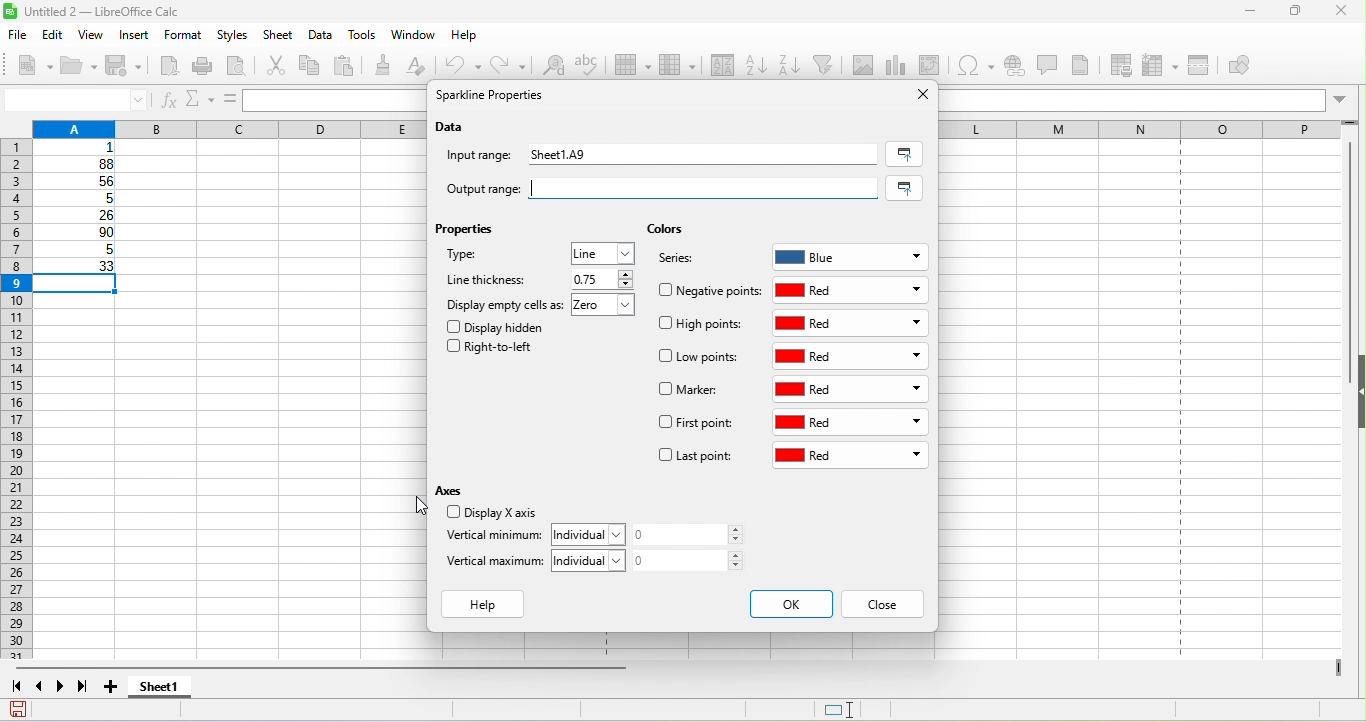 This screenshot has height=722, width=1366. I want to click on 1, so click(82, 148).